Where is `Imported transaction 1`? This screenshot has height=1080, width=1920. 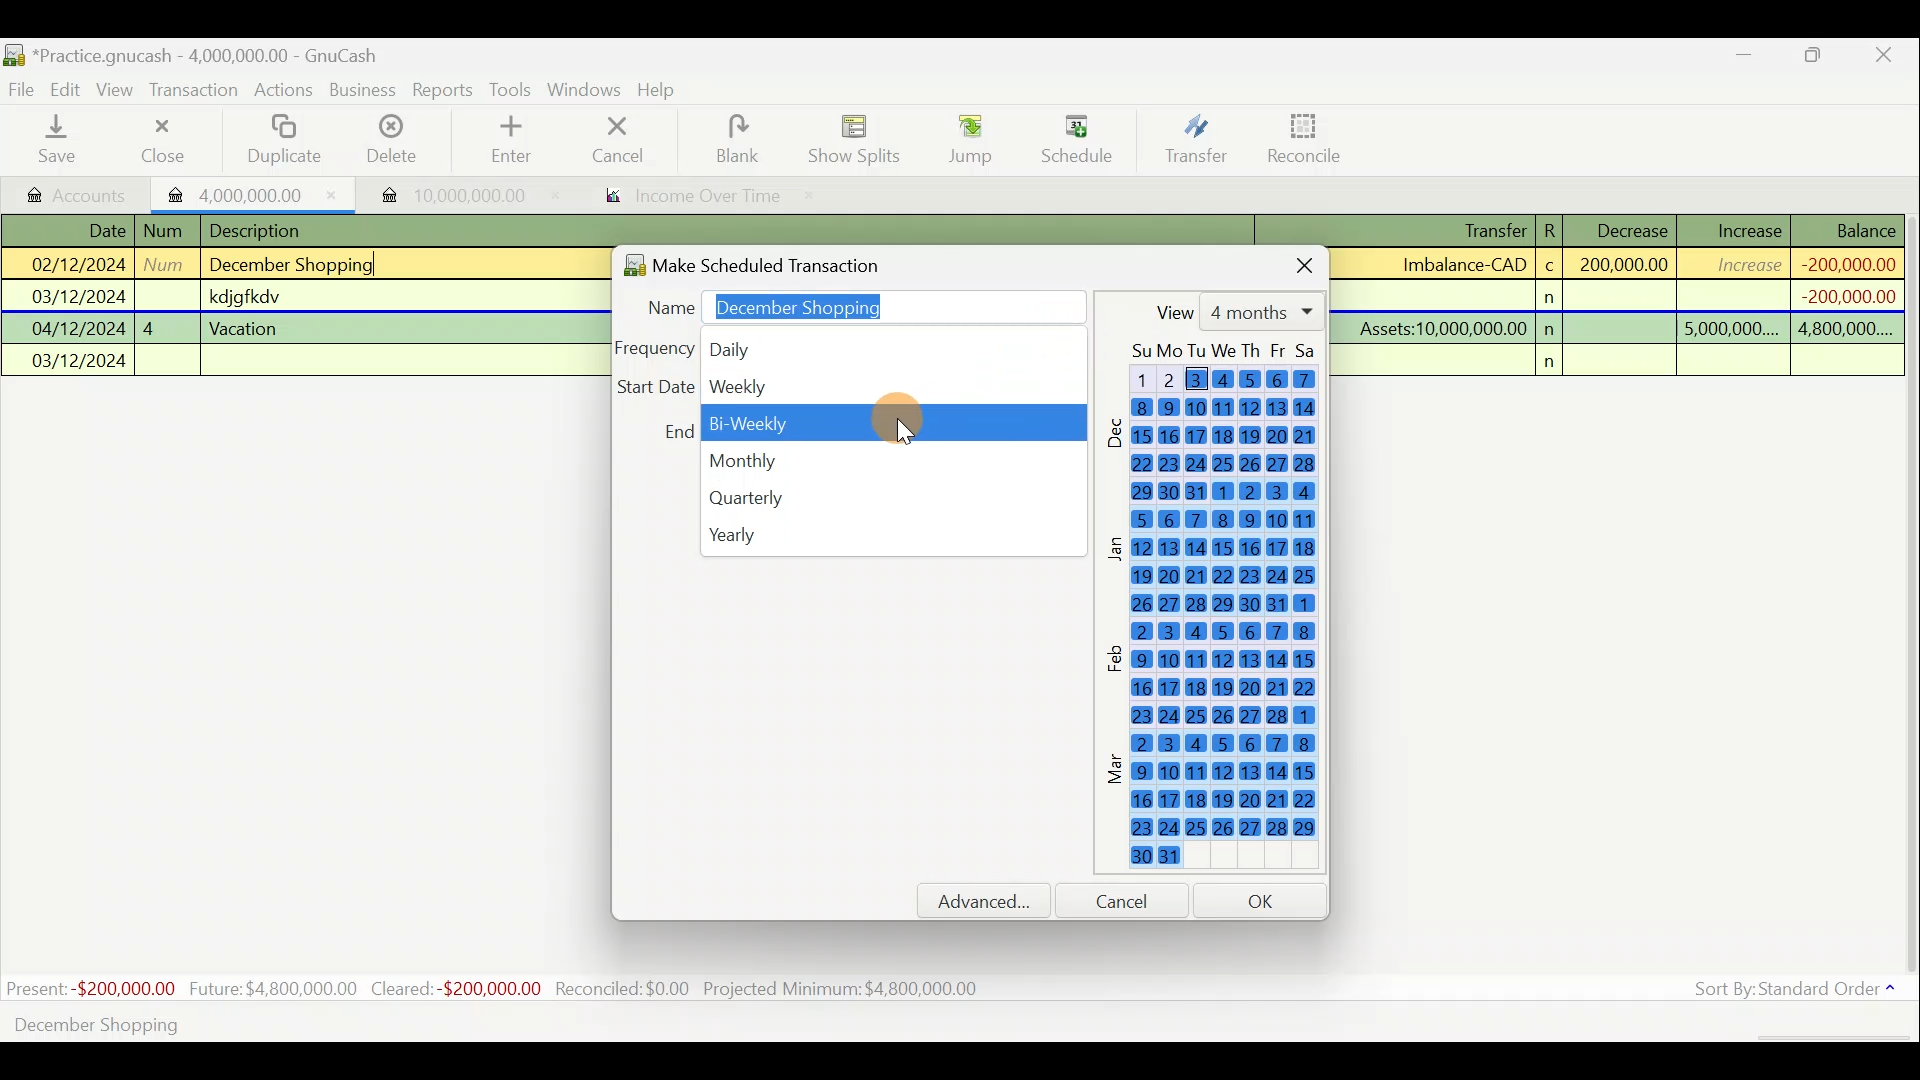
Imported transaction 1 is located at coordinates (254, 193).